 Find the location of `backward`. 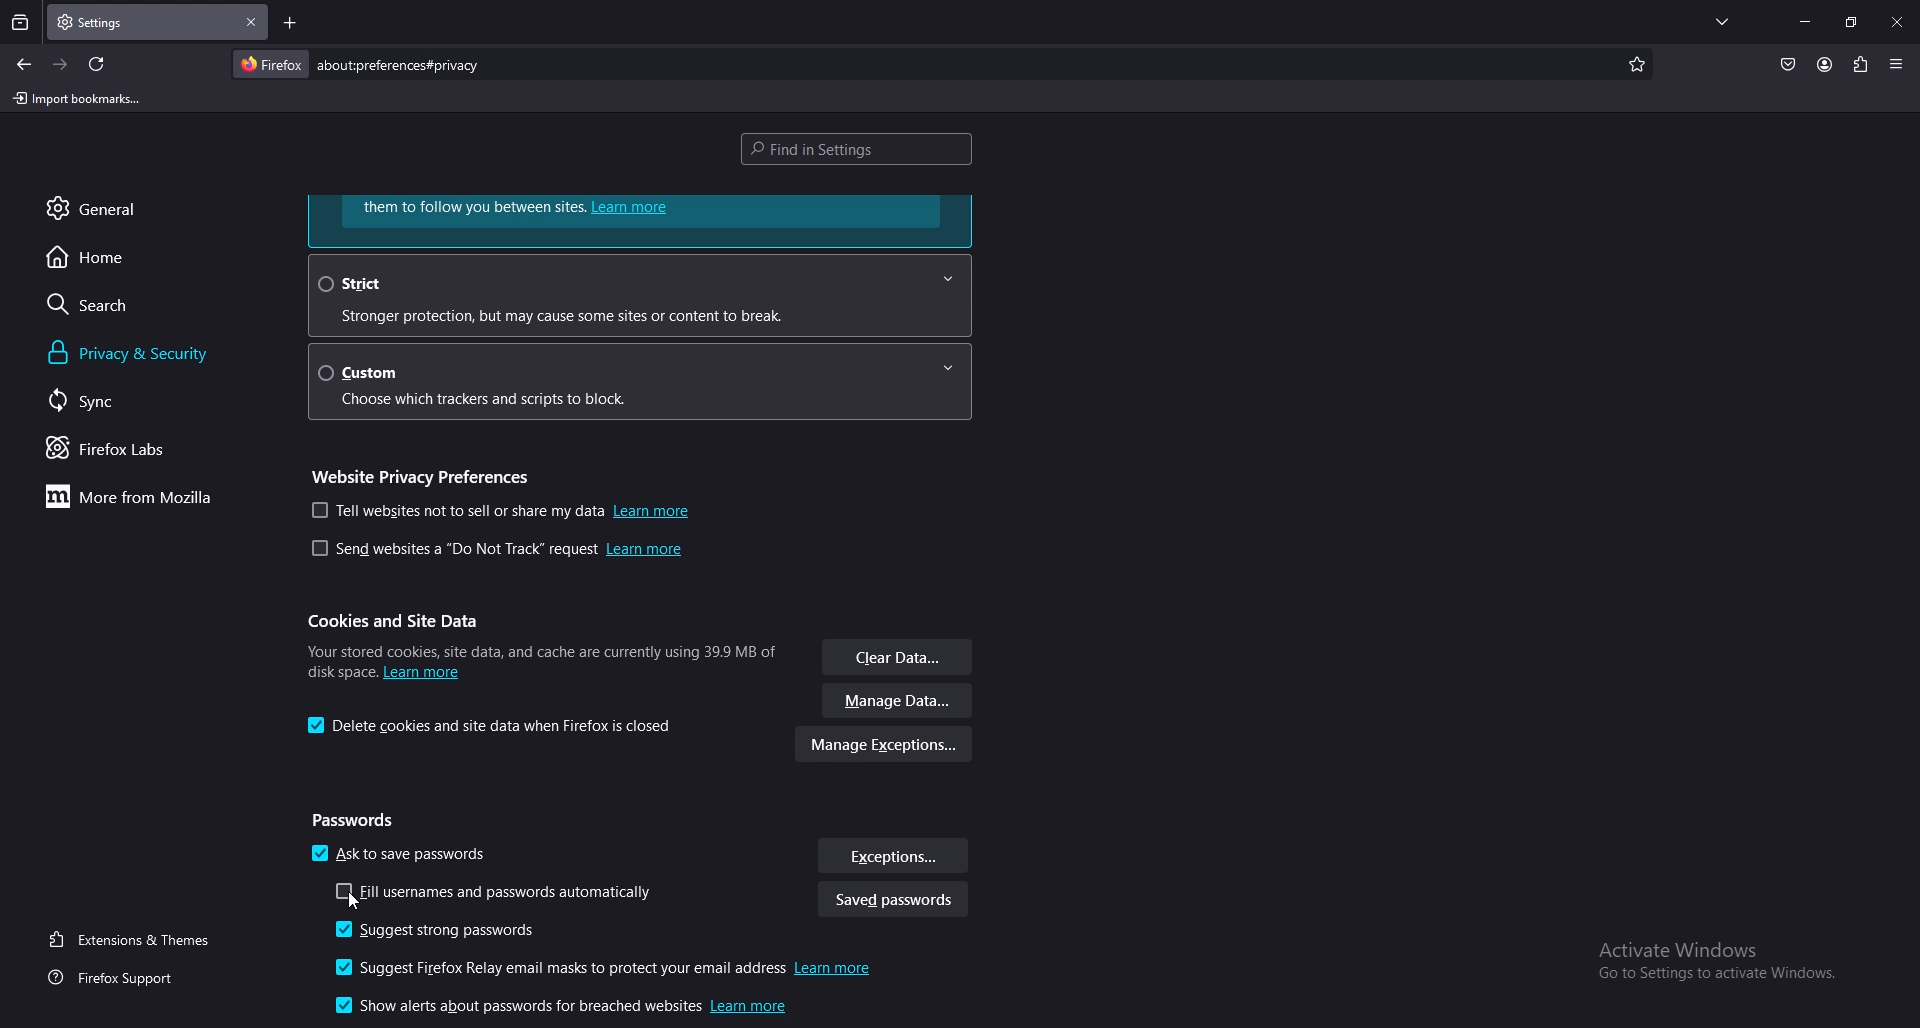

backward is located at coordinates (25, 65).